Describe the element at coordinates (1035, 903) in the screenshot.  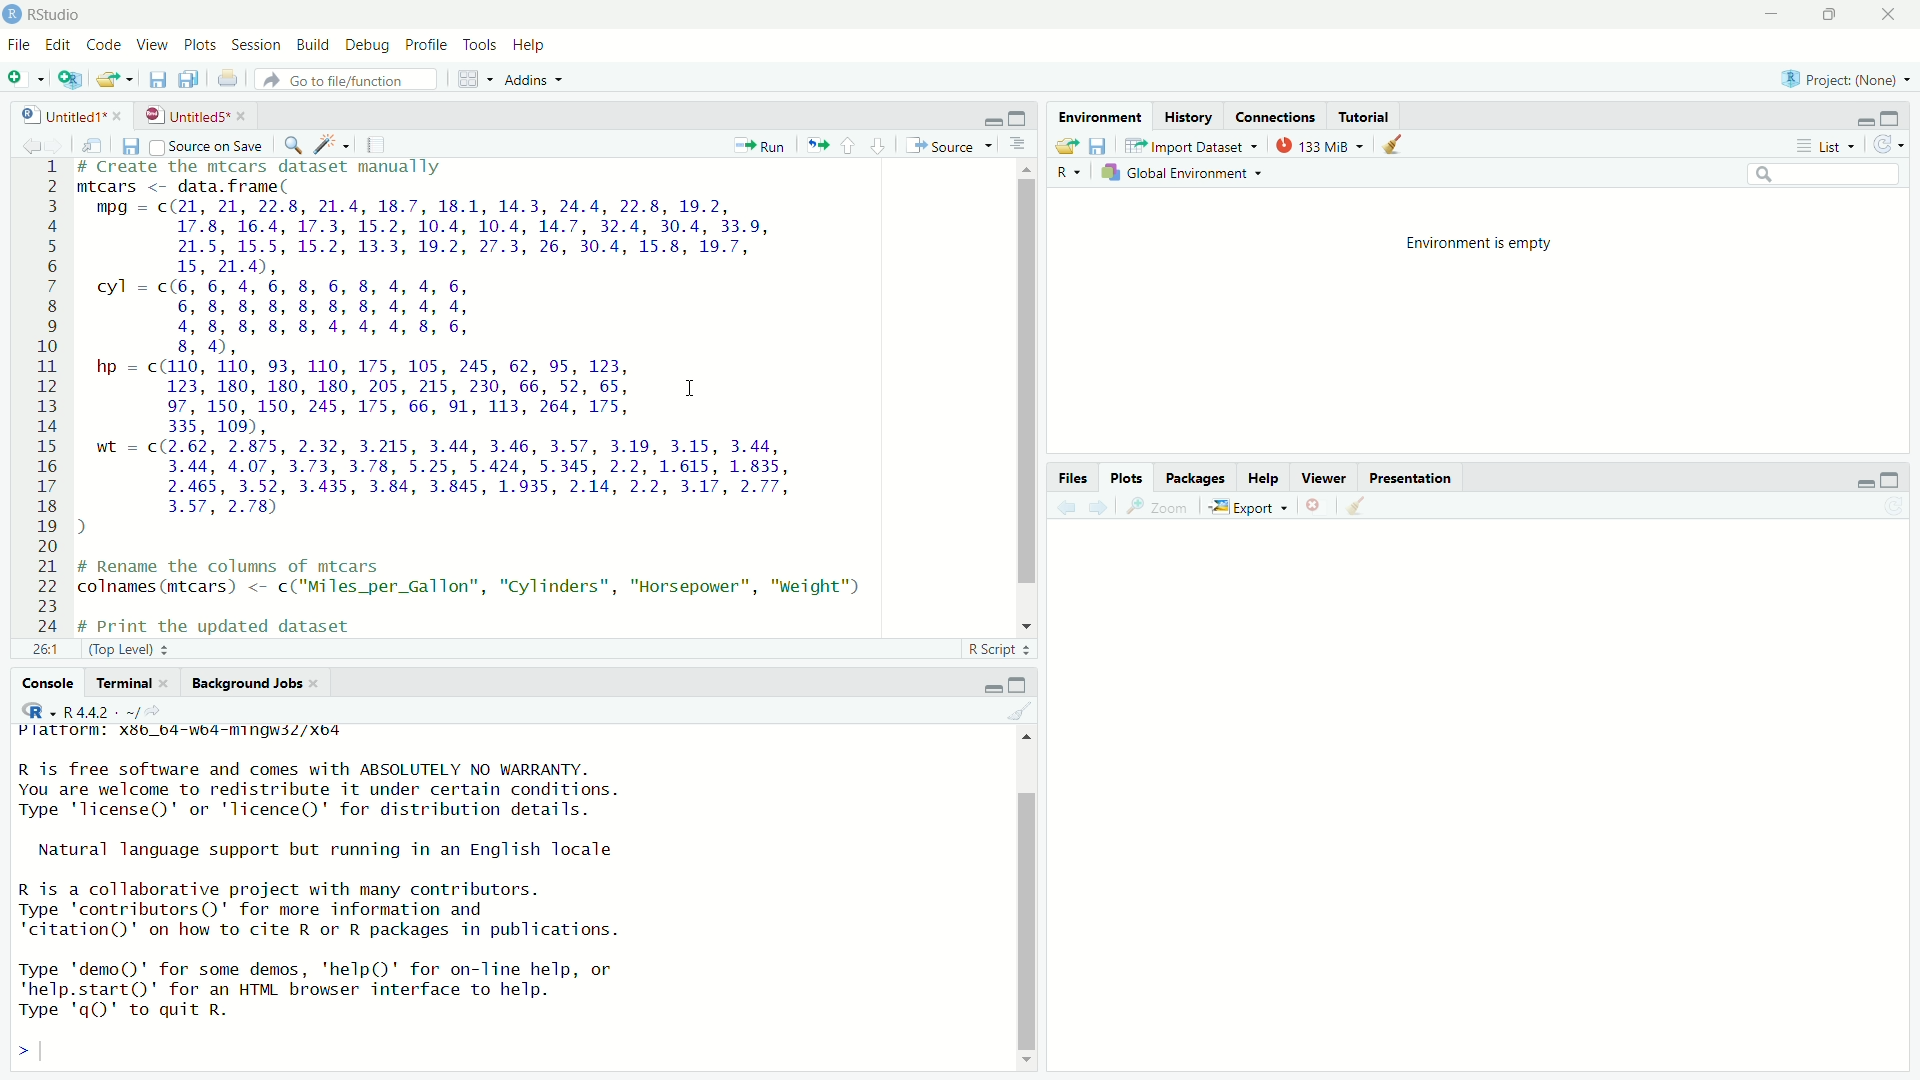
I see `scroll bar` at that location.